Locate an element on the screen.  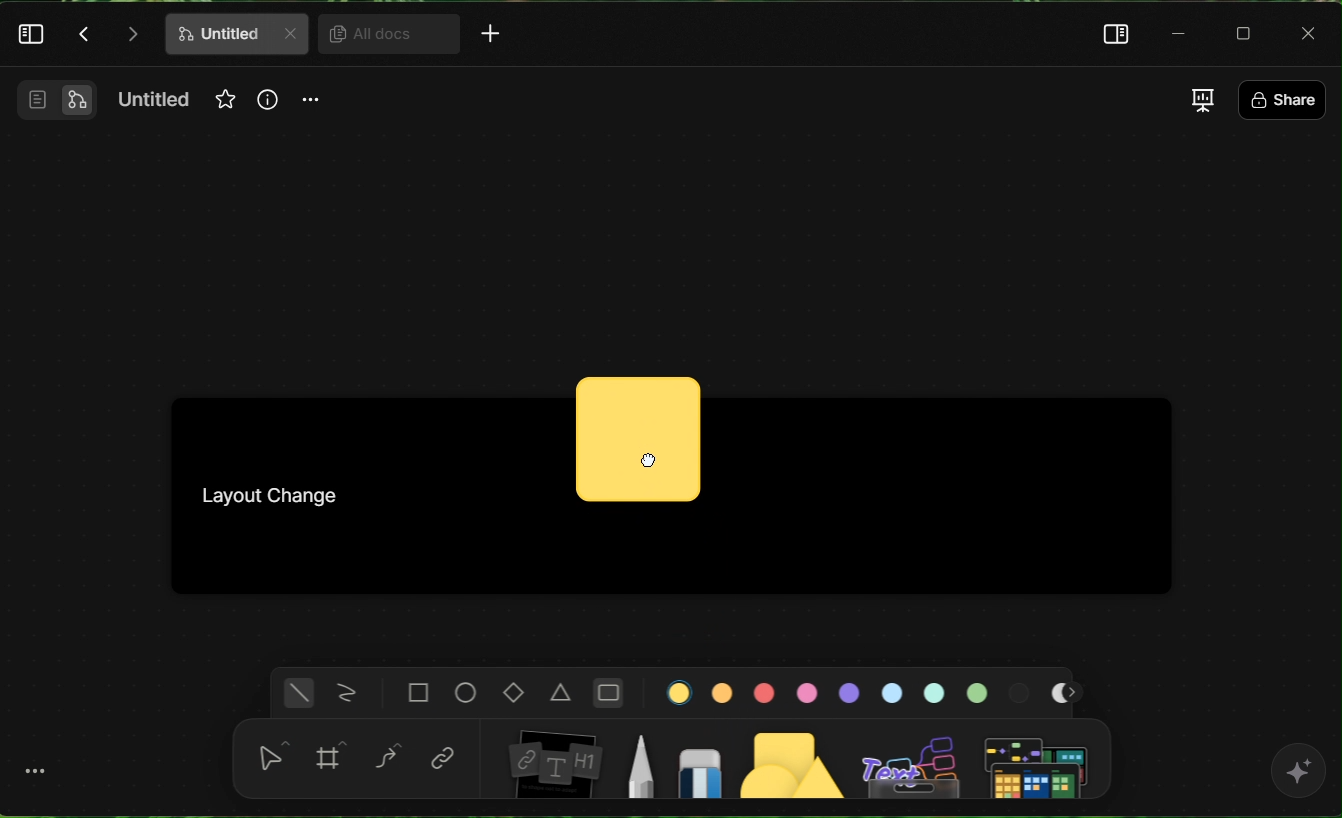
circle is located at coordinates (464, 694).